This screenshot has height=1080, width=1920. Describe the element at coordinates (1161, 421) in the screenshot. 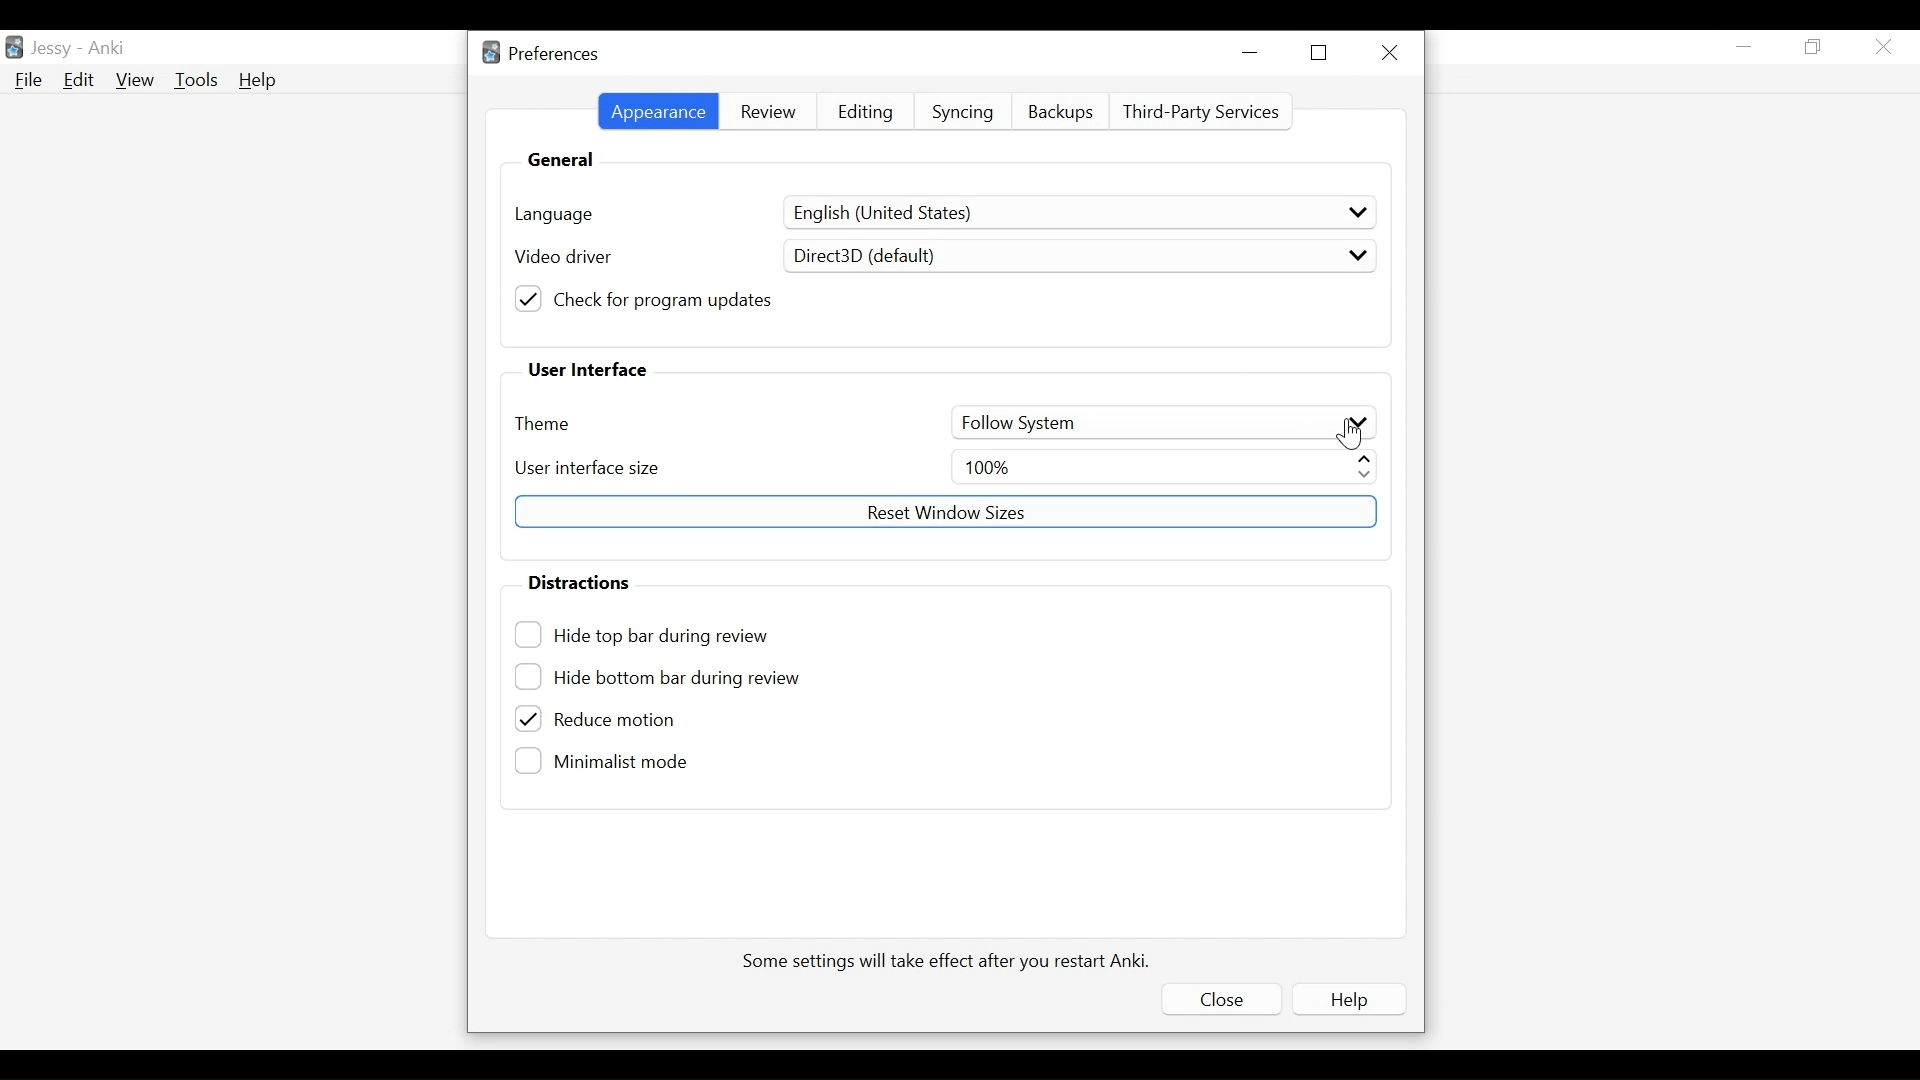

I see `Follow system ` at that location.